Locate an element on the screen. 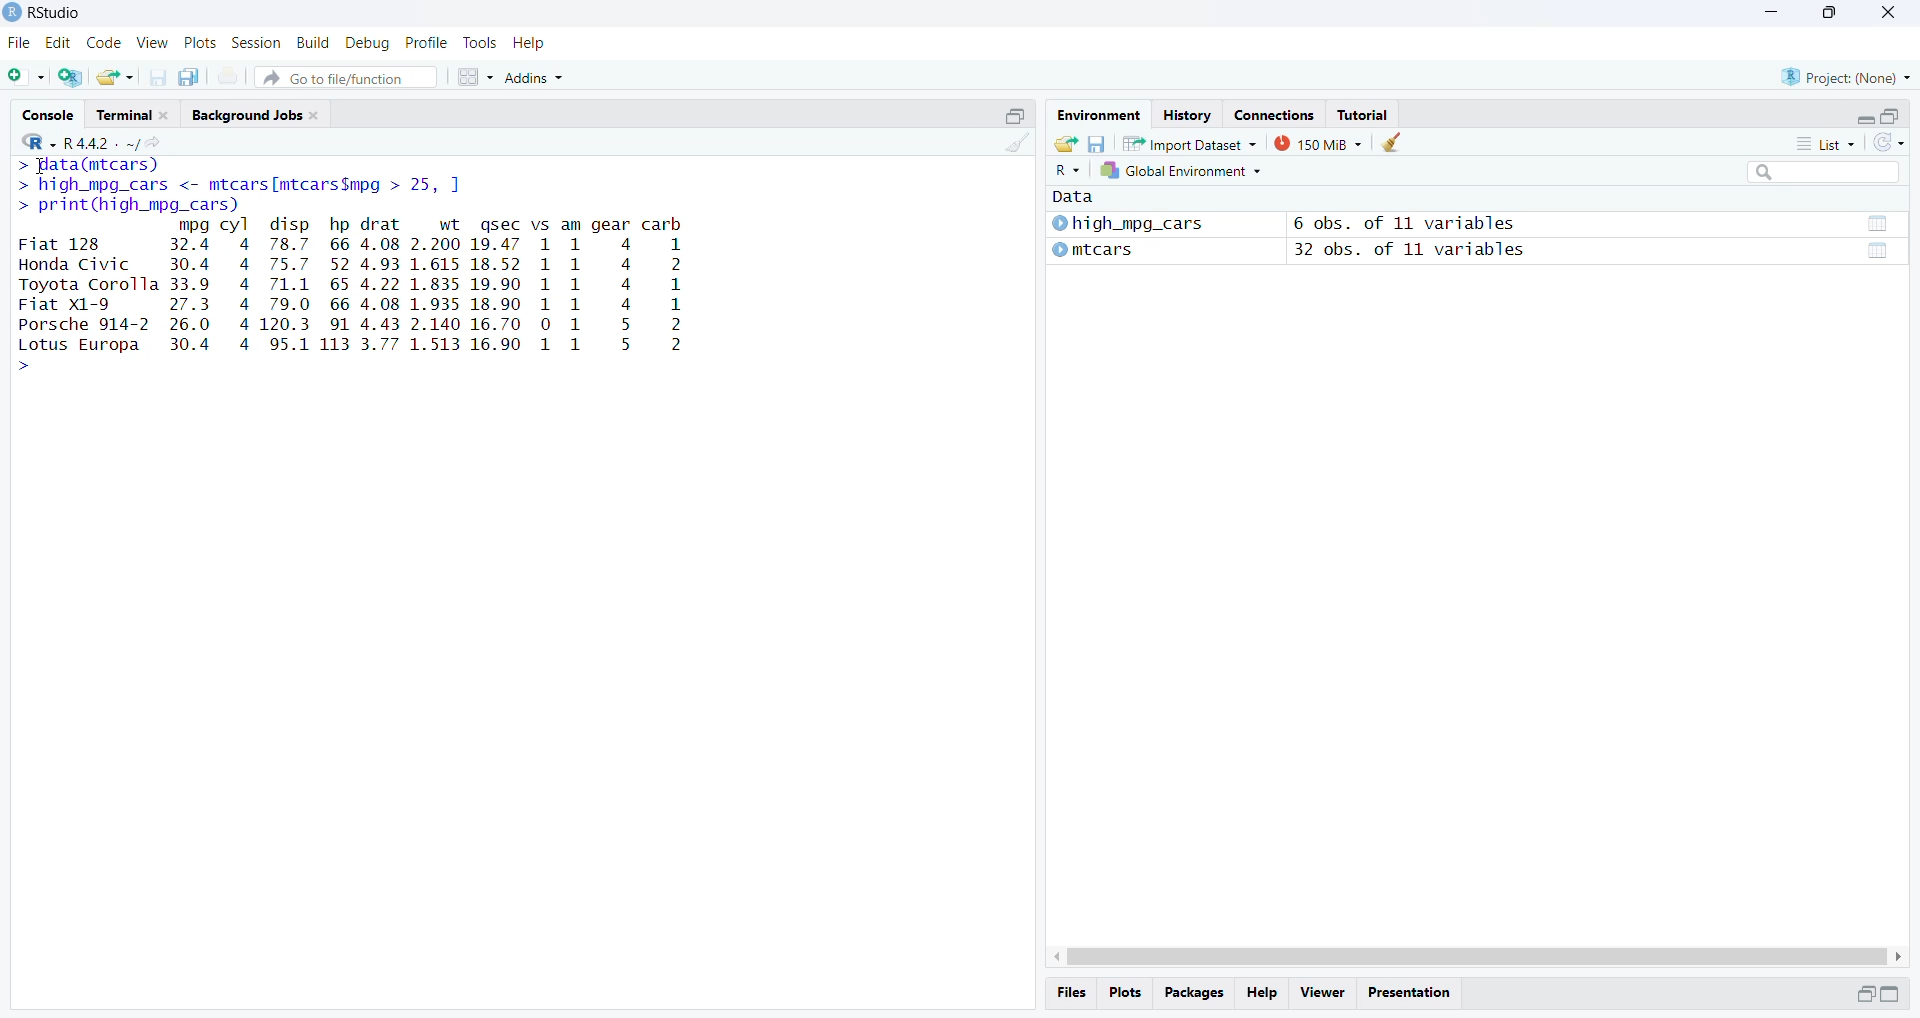 The width and height of the screenshot is (1920, 1018). data(mtcars) is located at coordinates (87, 165).